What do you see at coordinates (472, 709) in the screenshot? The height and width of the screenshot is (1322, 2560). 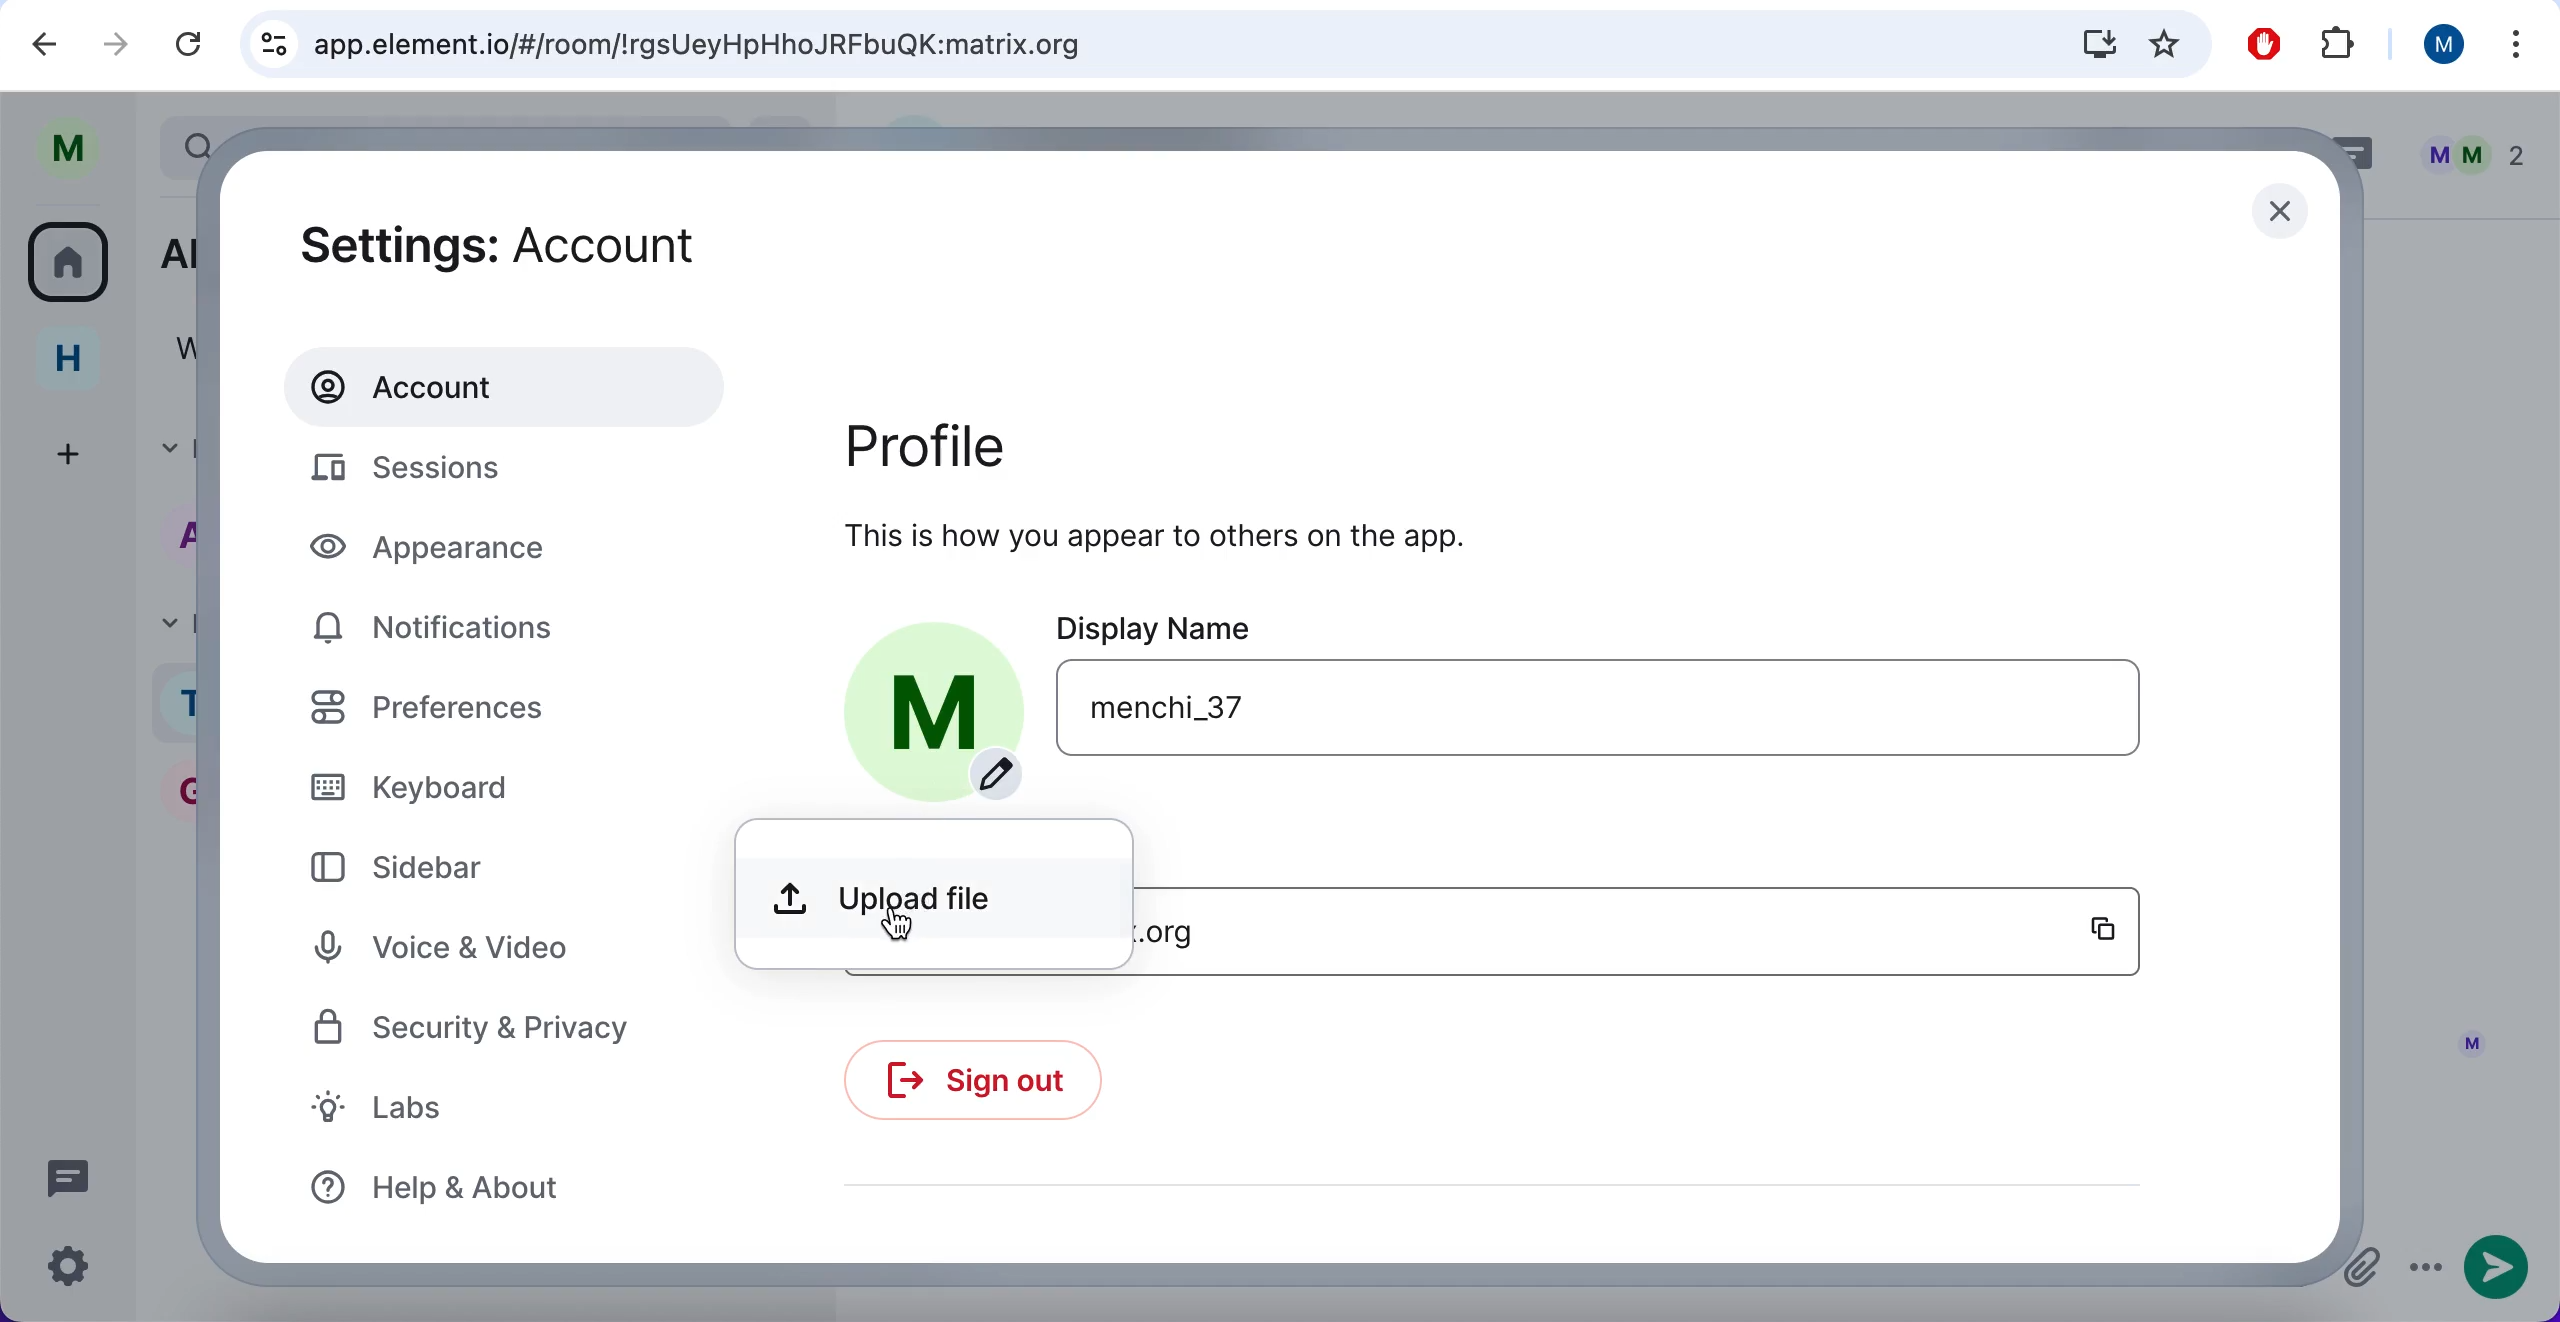 I see `preferences` at bounding box center [472, 709].